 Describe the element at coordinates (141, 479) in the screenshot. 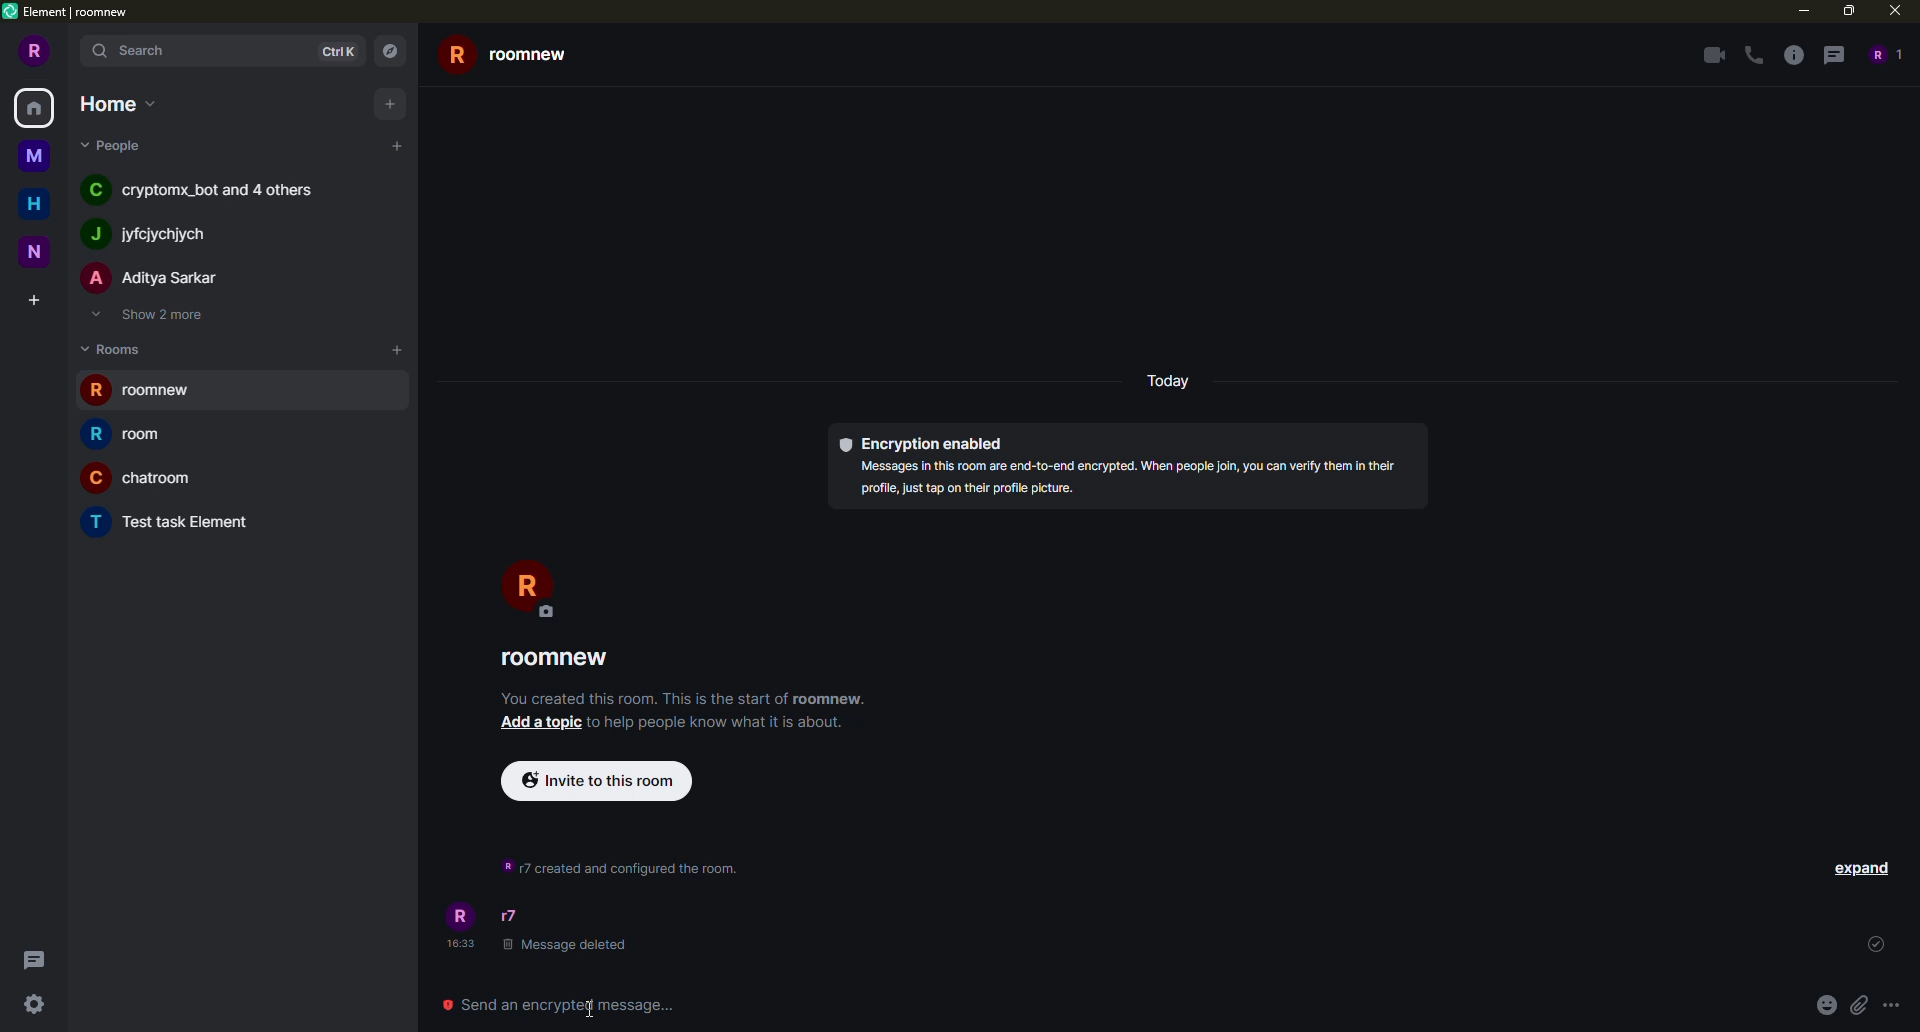

I see `room` at that location.